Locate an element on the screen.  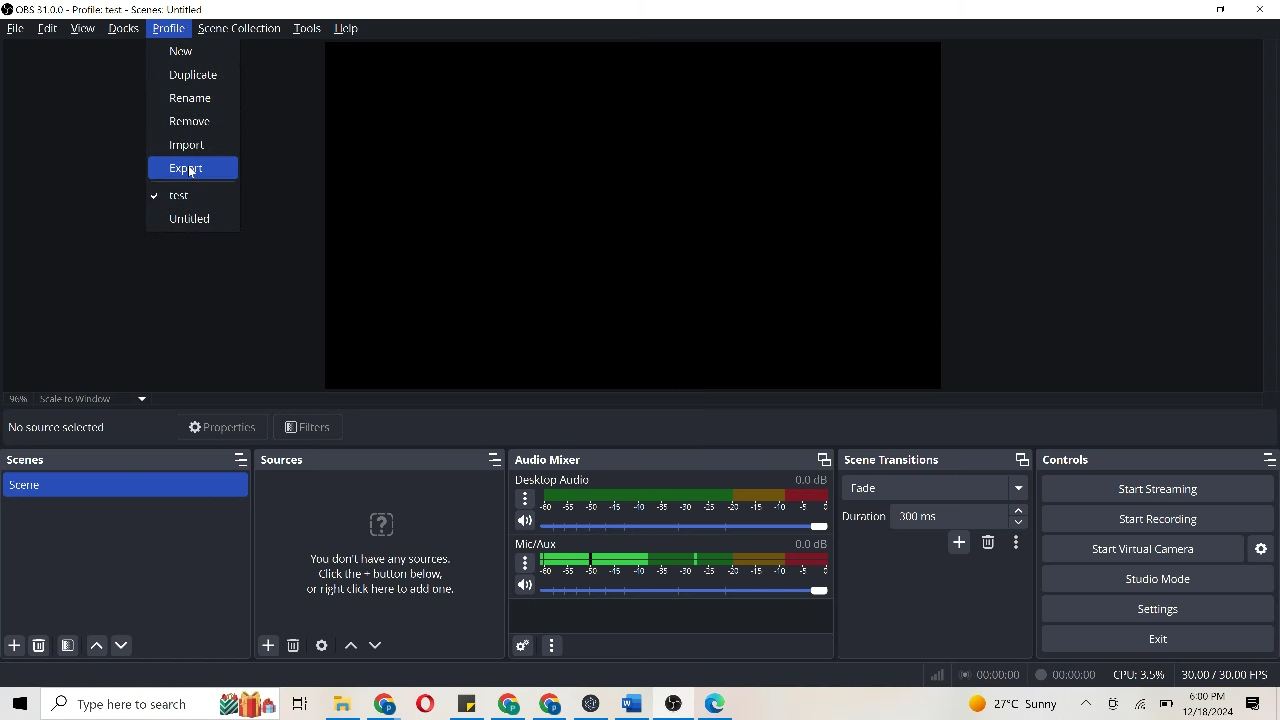
move scene down is located at coordinates (128, 644).